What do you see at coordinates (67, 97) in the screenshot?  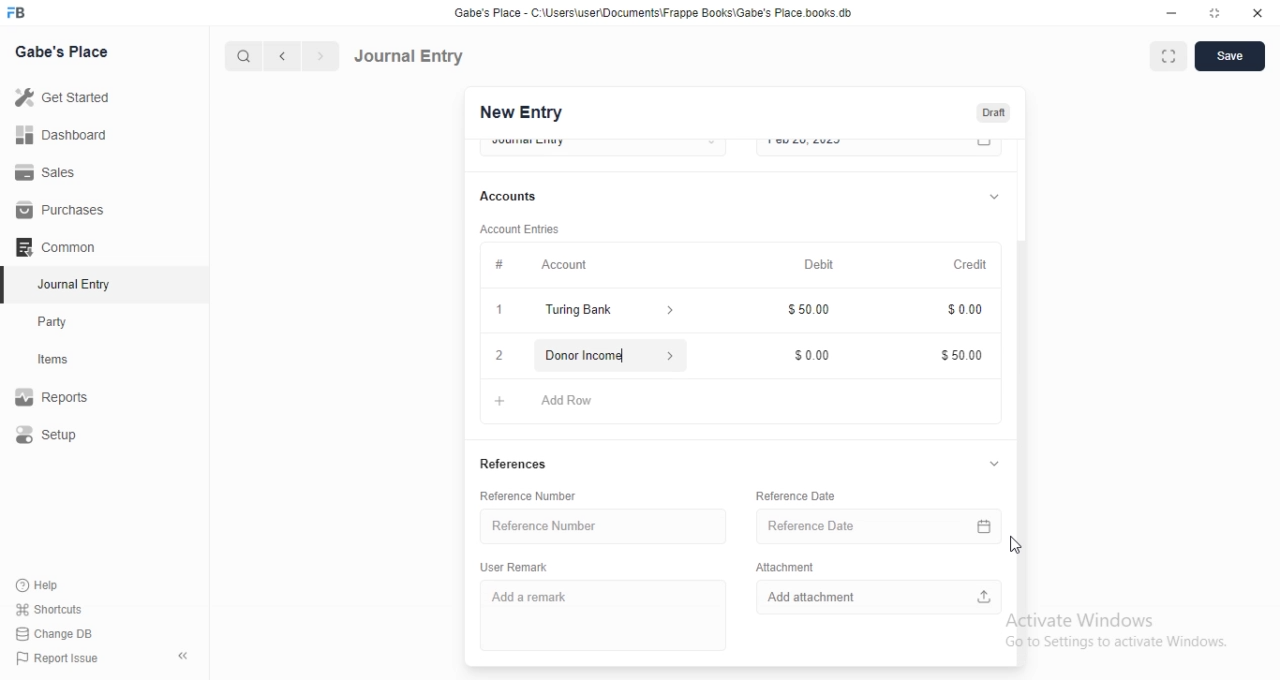 I see `Get Started` at bounding box center [67, 97].